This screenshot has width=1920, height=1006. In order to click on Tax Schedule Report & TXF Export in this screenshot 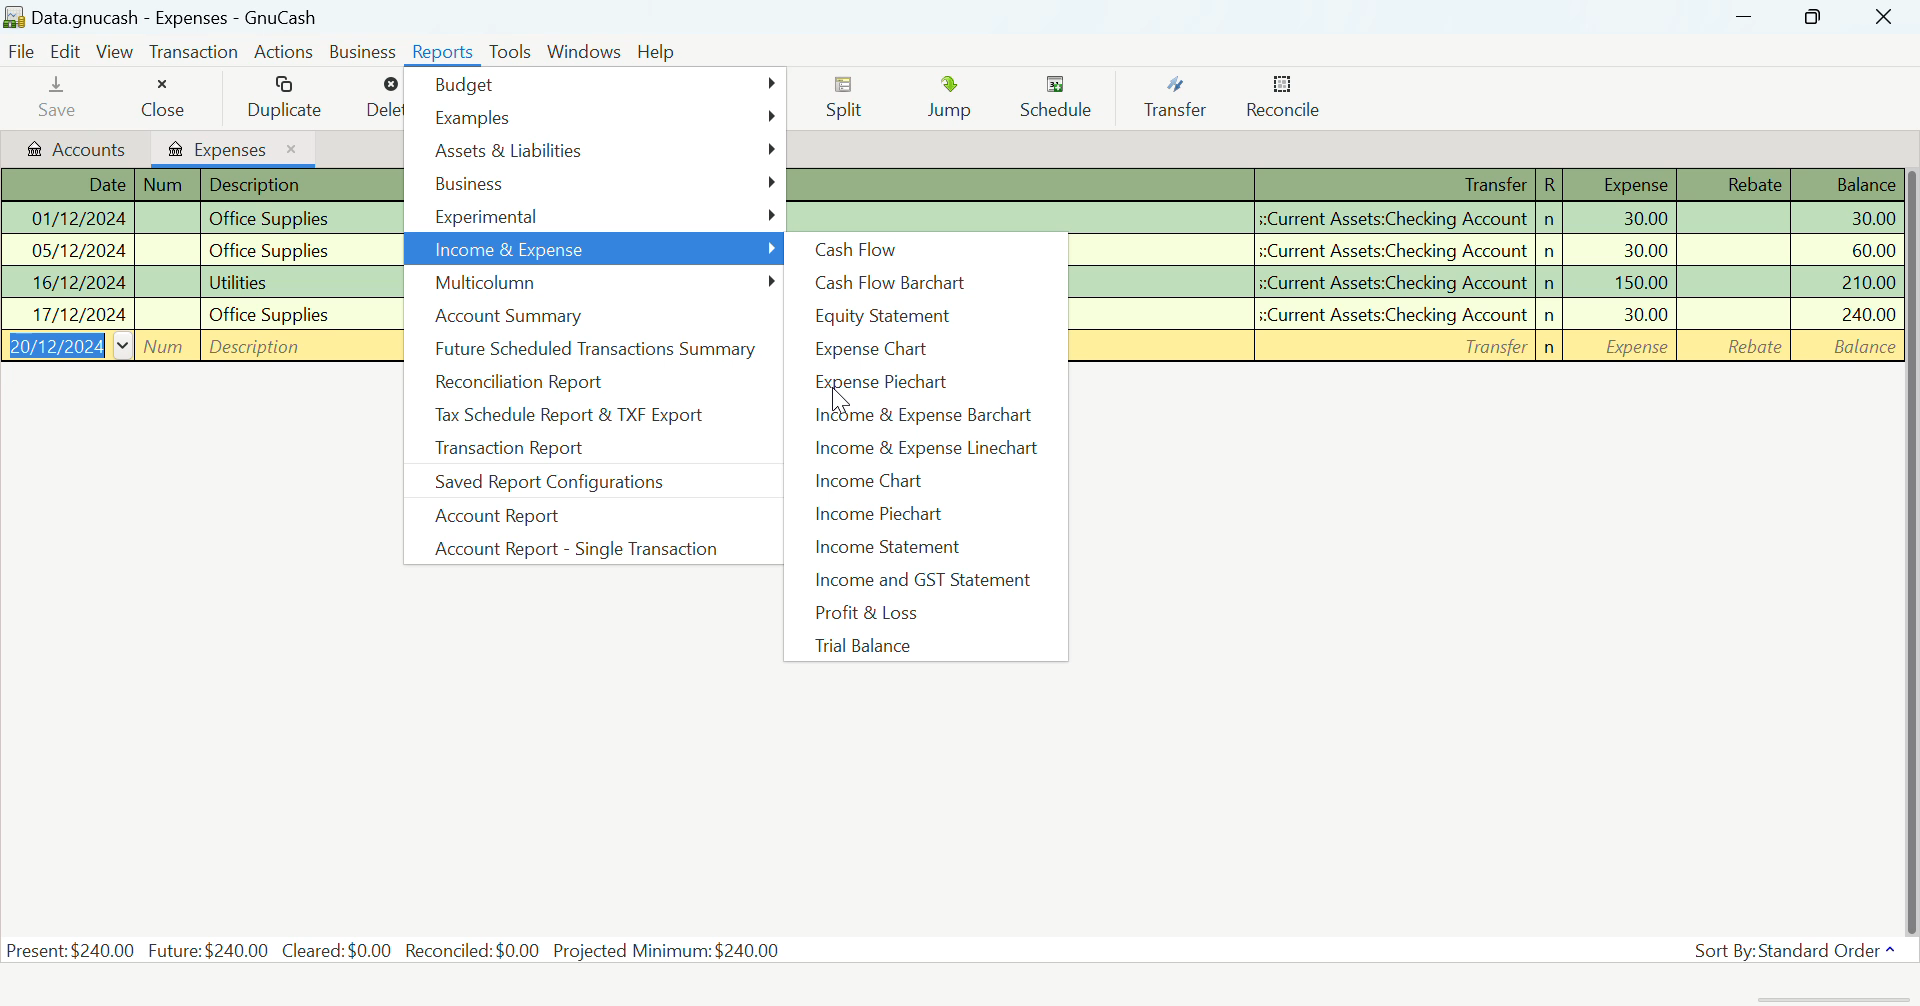, I will do `click(584, 417)`.